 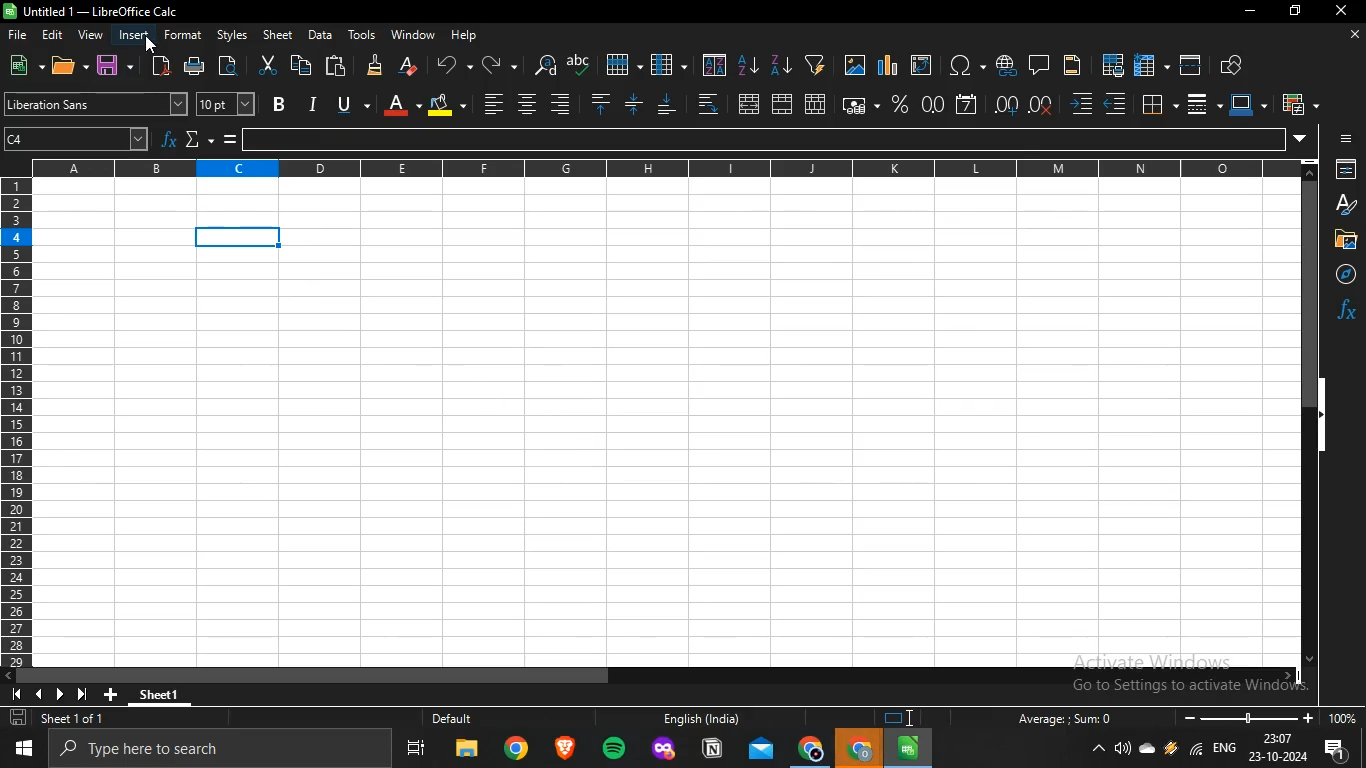 I want to click on sheet1, so click(x=663, y=424).